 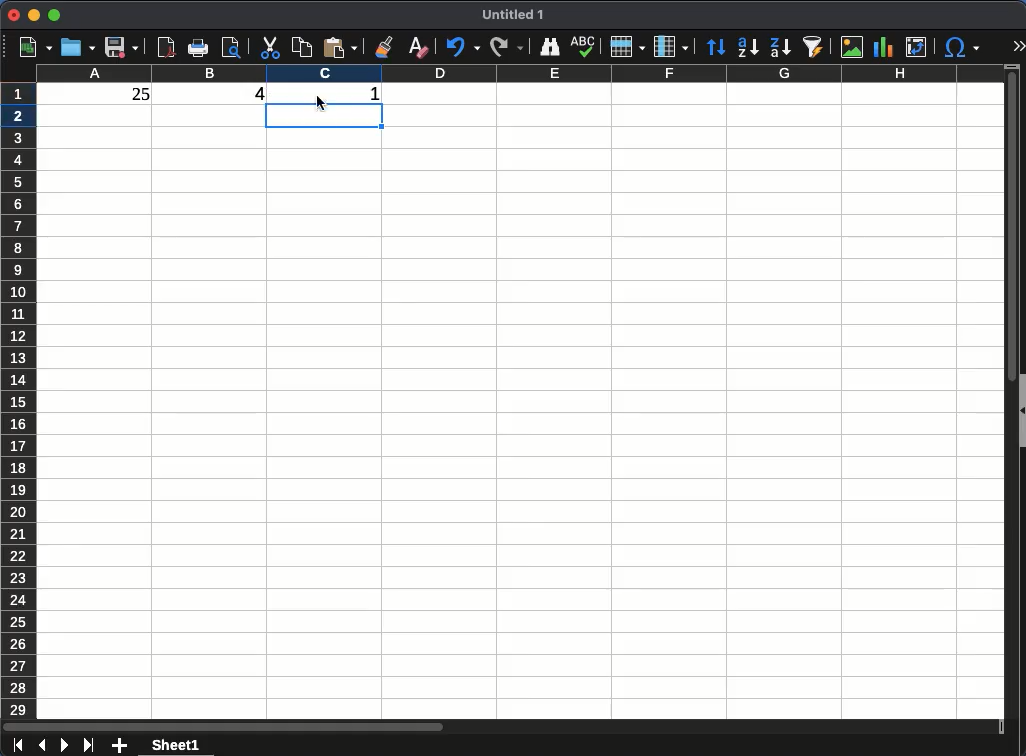 I want to click on paste, so click(x=340, y=48).